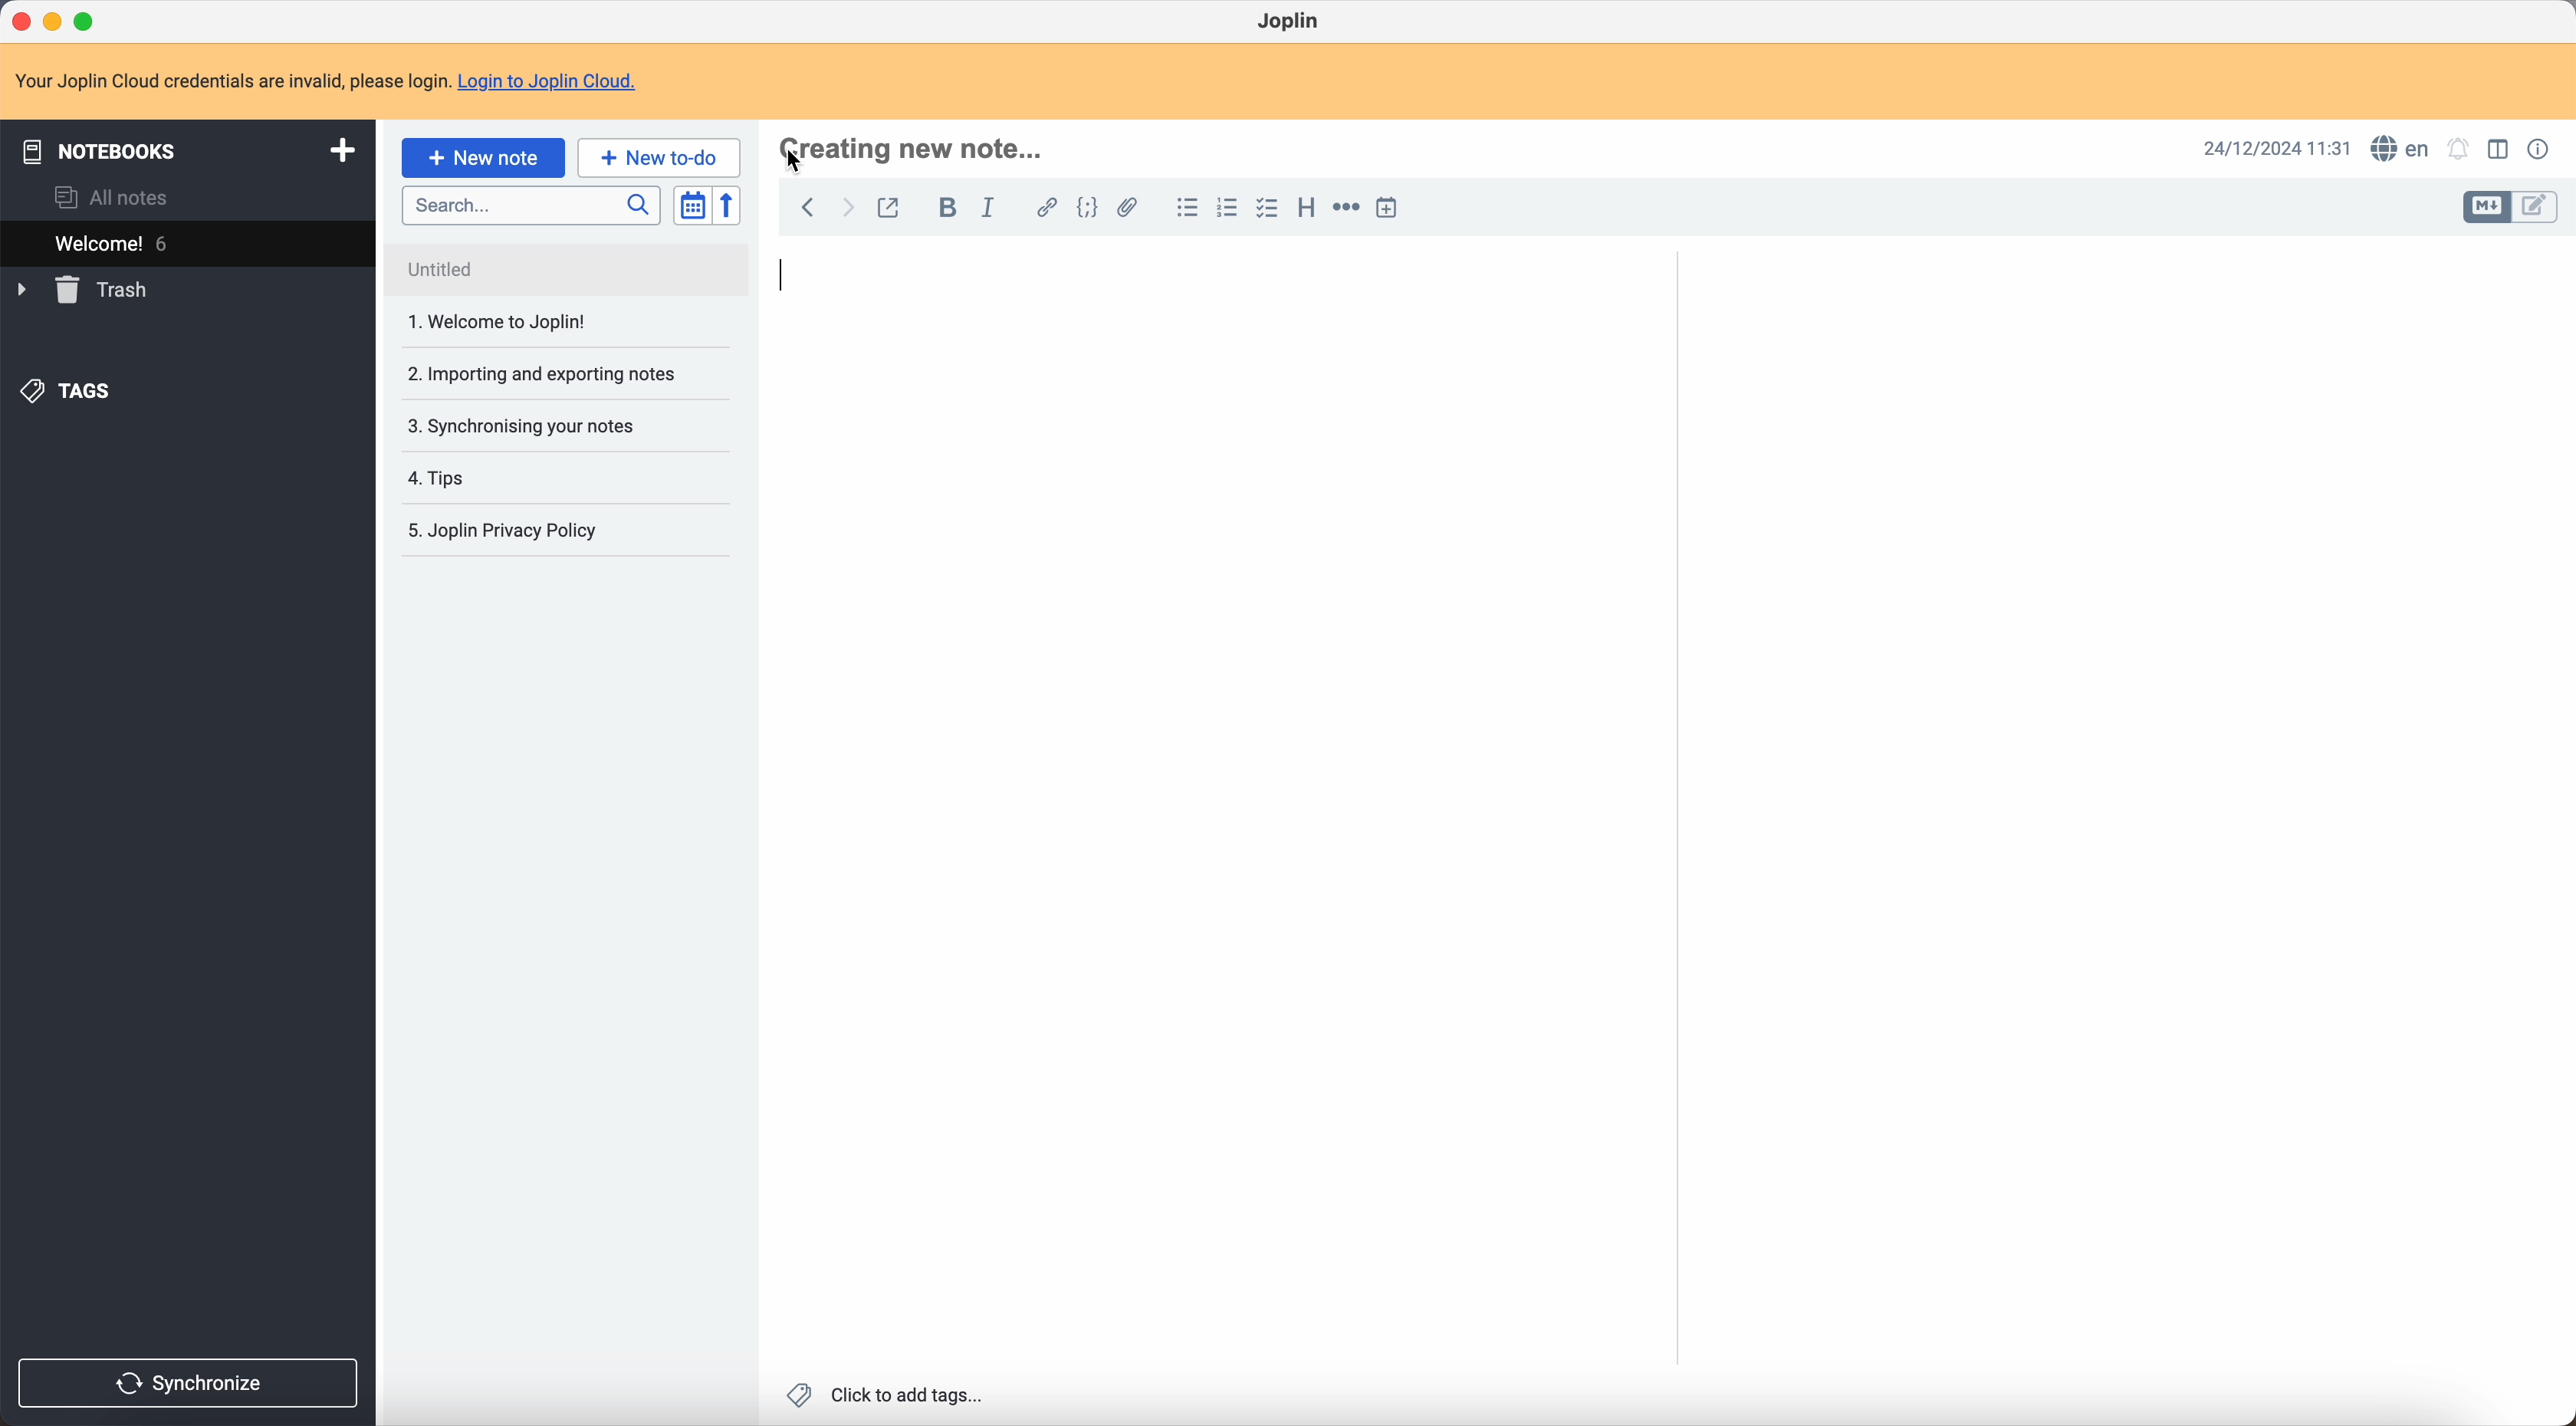 The image size is (2576, 1426). What do you see at coordinates (516, 532) in the screenshot?
I see `5. Joplin Privacy Policy` at bounding box center [516, 532].